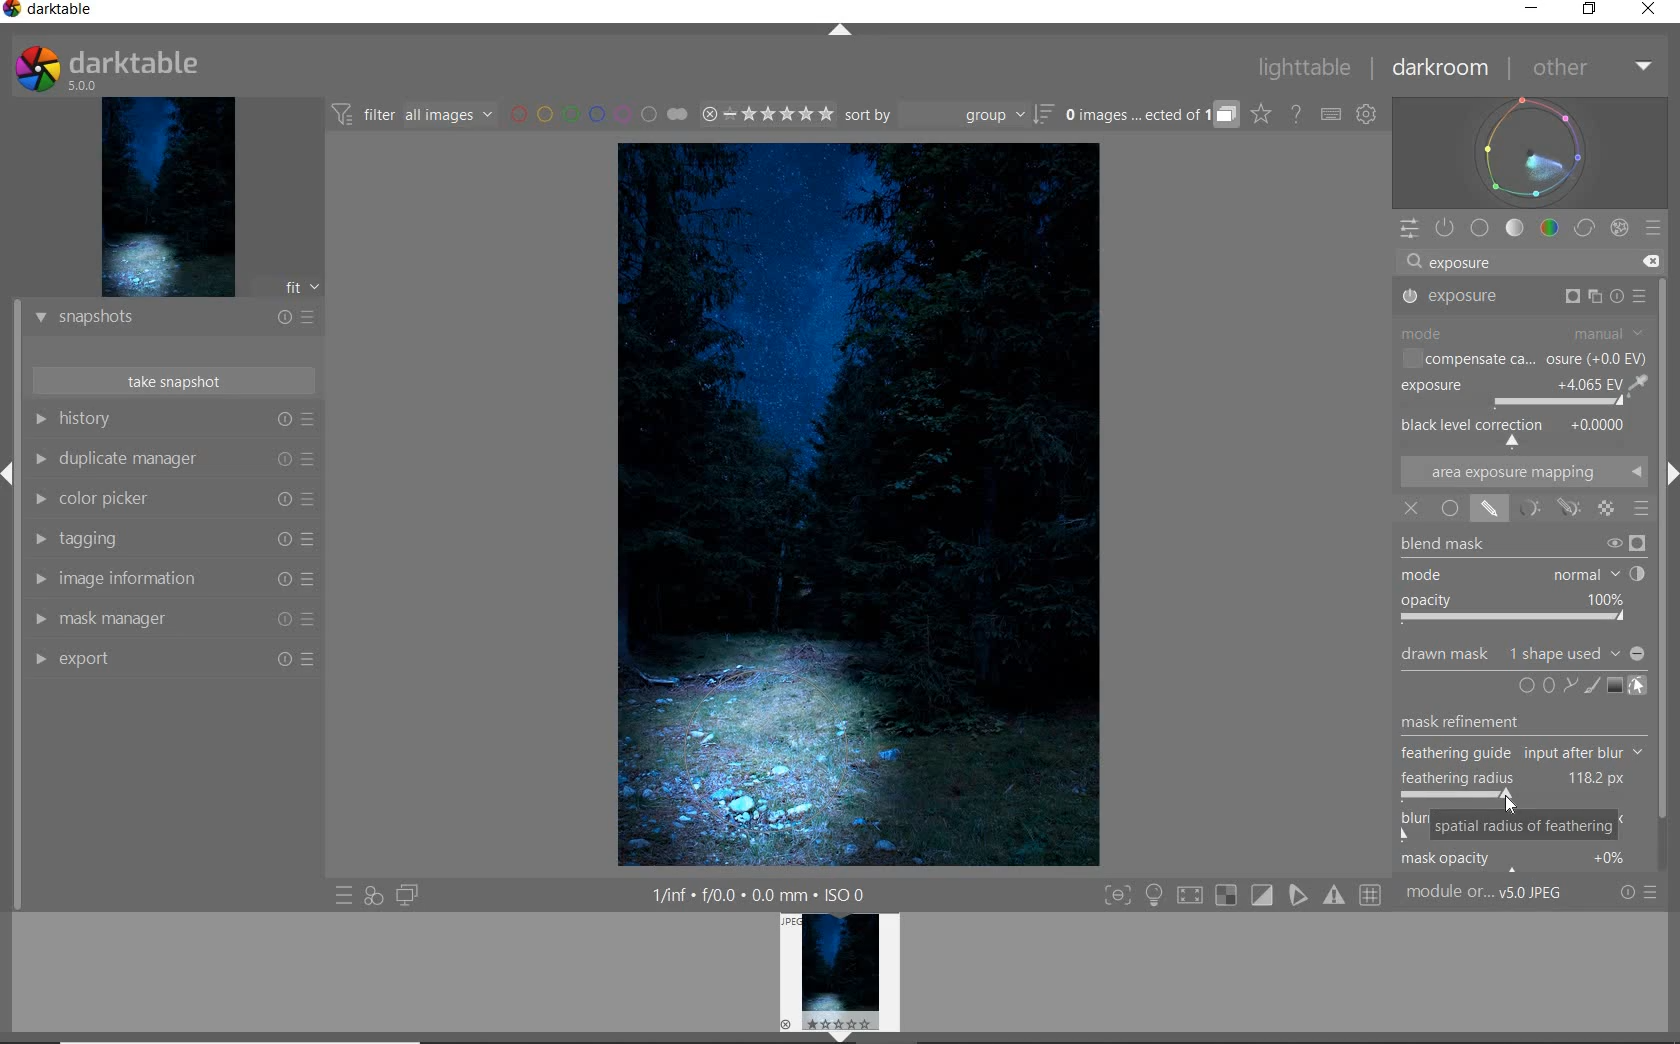 The width and height of the screenshot is (1680, 1044). Describe the element at coordinates (1366, 114) in the screenshot. I see `SHOW GLOBAL PREFERENCES` at that location.